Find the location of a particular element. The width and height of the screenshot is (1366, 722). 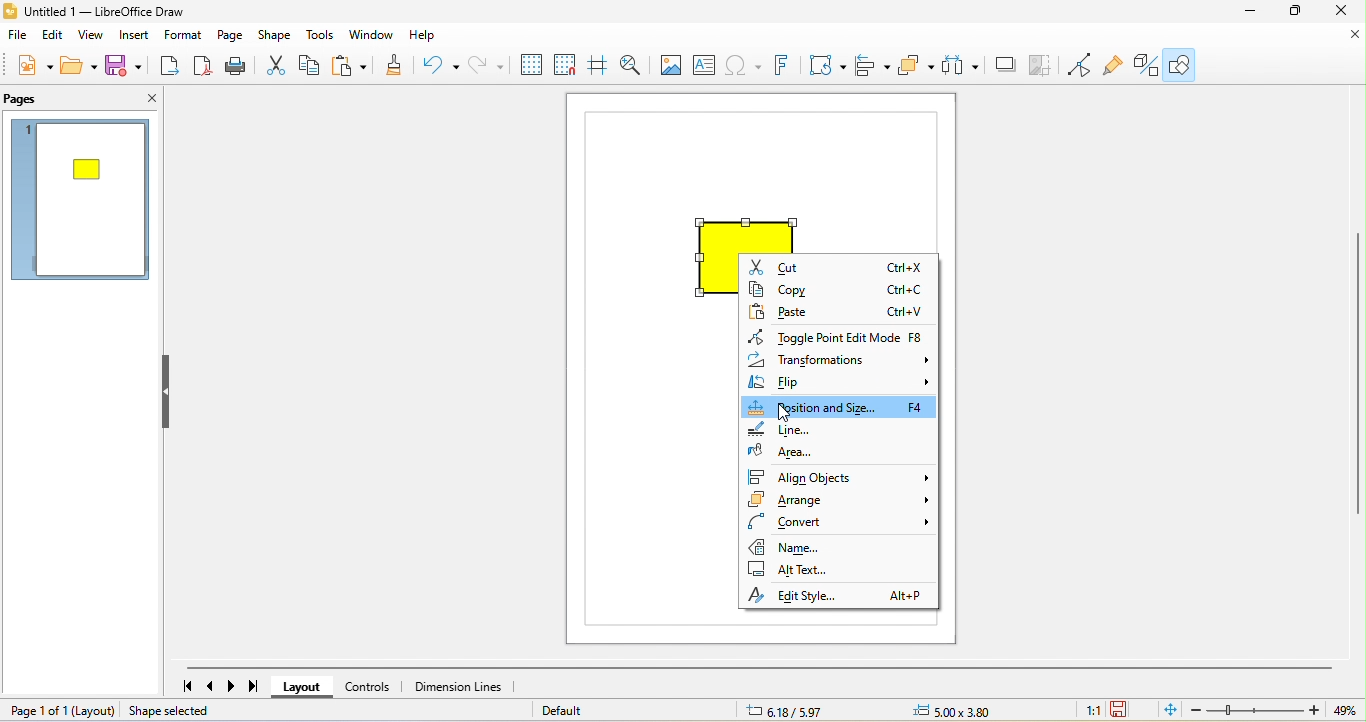

toggle point edit mode is located at coordinates (1084, 65).